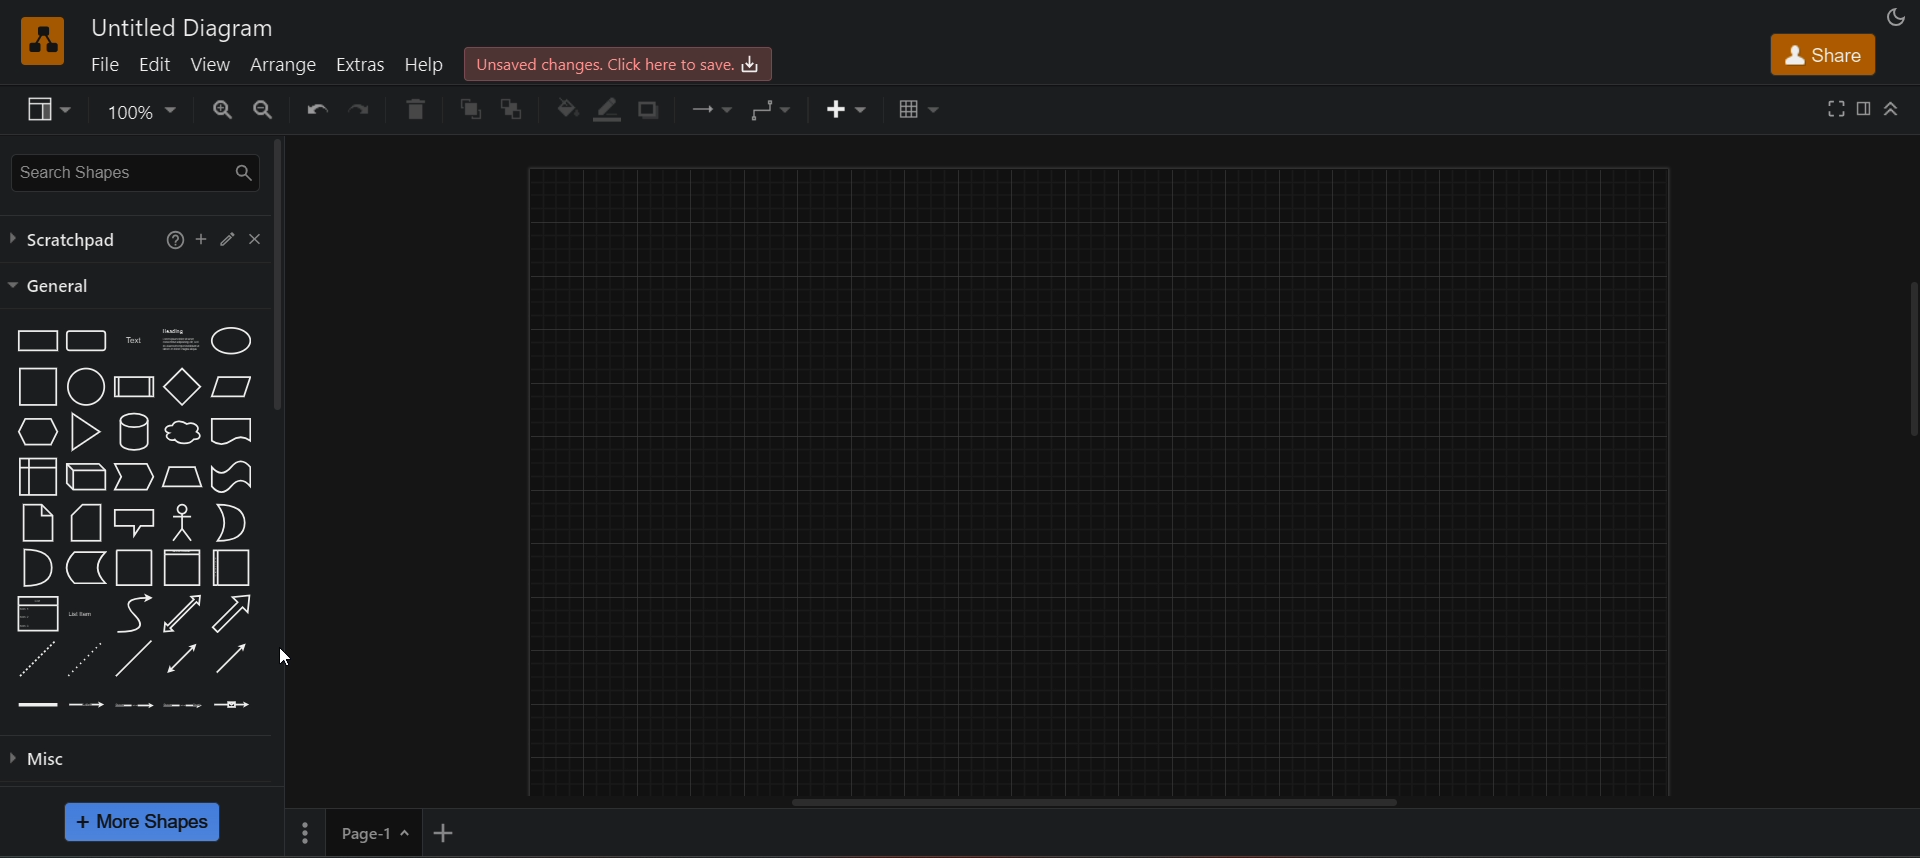  I want to click on rectangle, so click(36, 342).